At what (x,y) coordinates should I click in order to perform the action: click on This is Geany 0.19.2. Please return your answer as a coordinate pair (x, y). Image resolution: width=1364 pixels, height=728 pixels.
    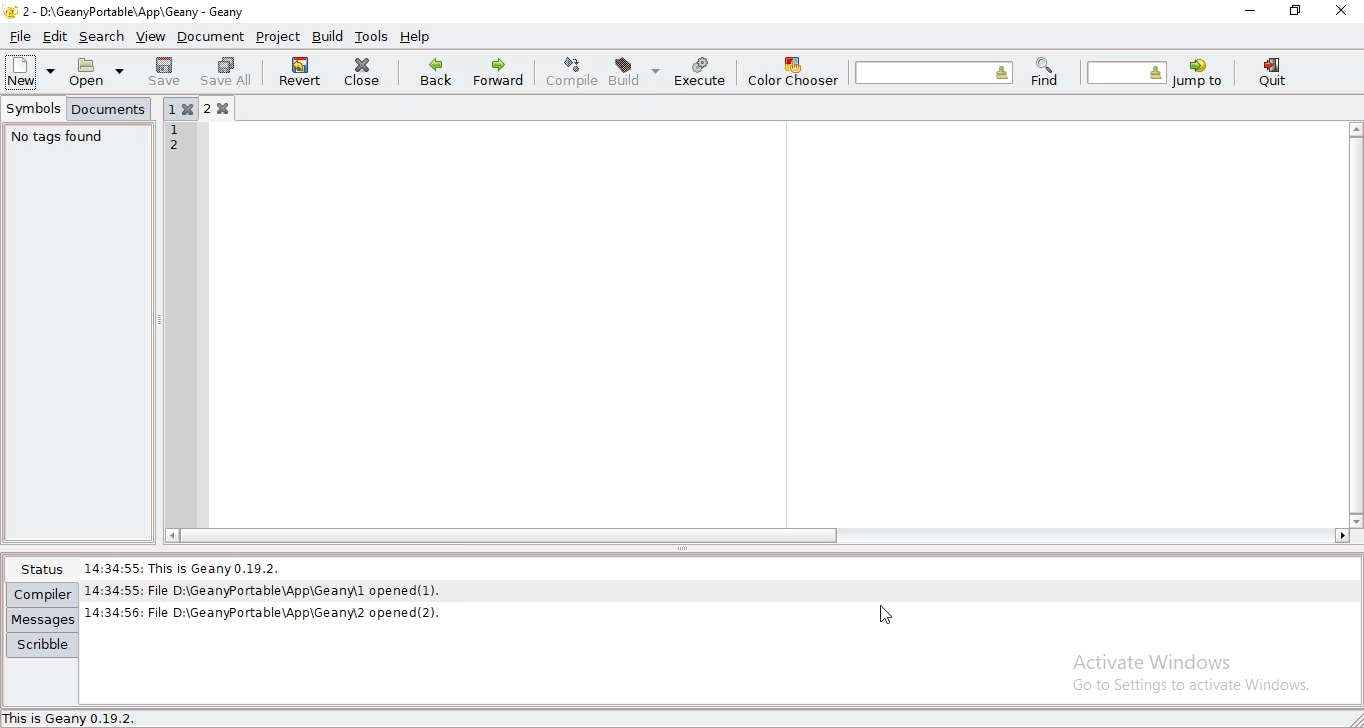
    Looking at the image, I should click on (76, 718).